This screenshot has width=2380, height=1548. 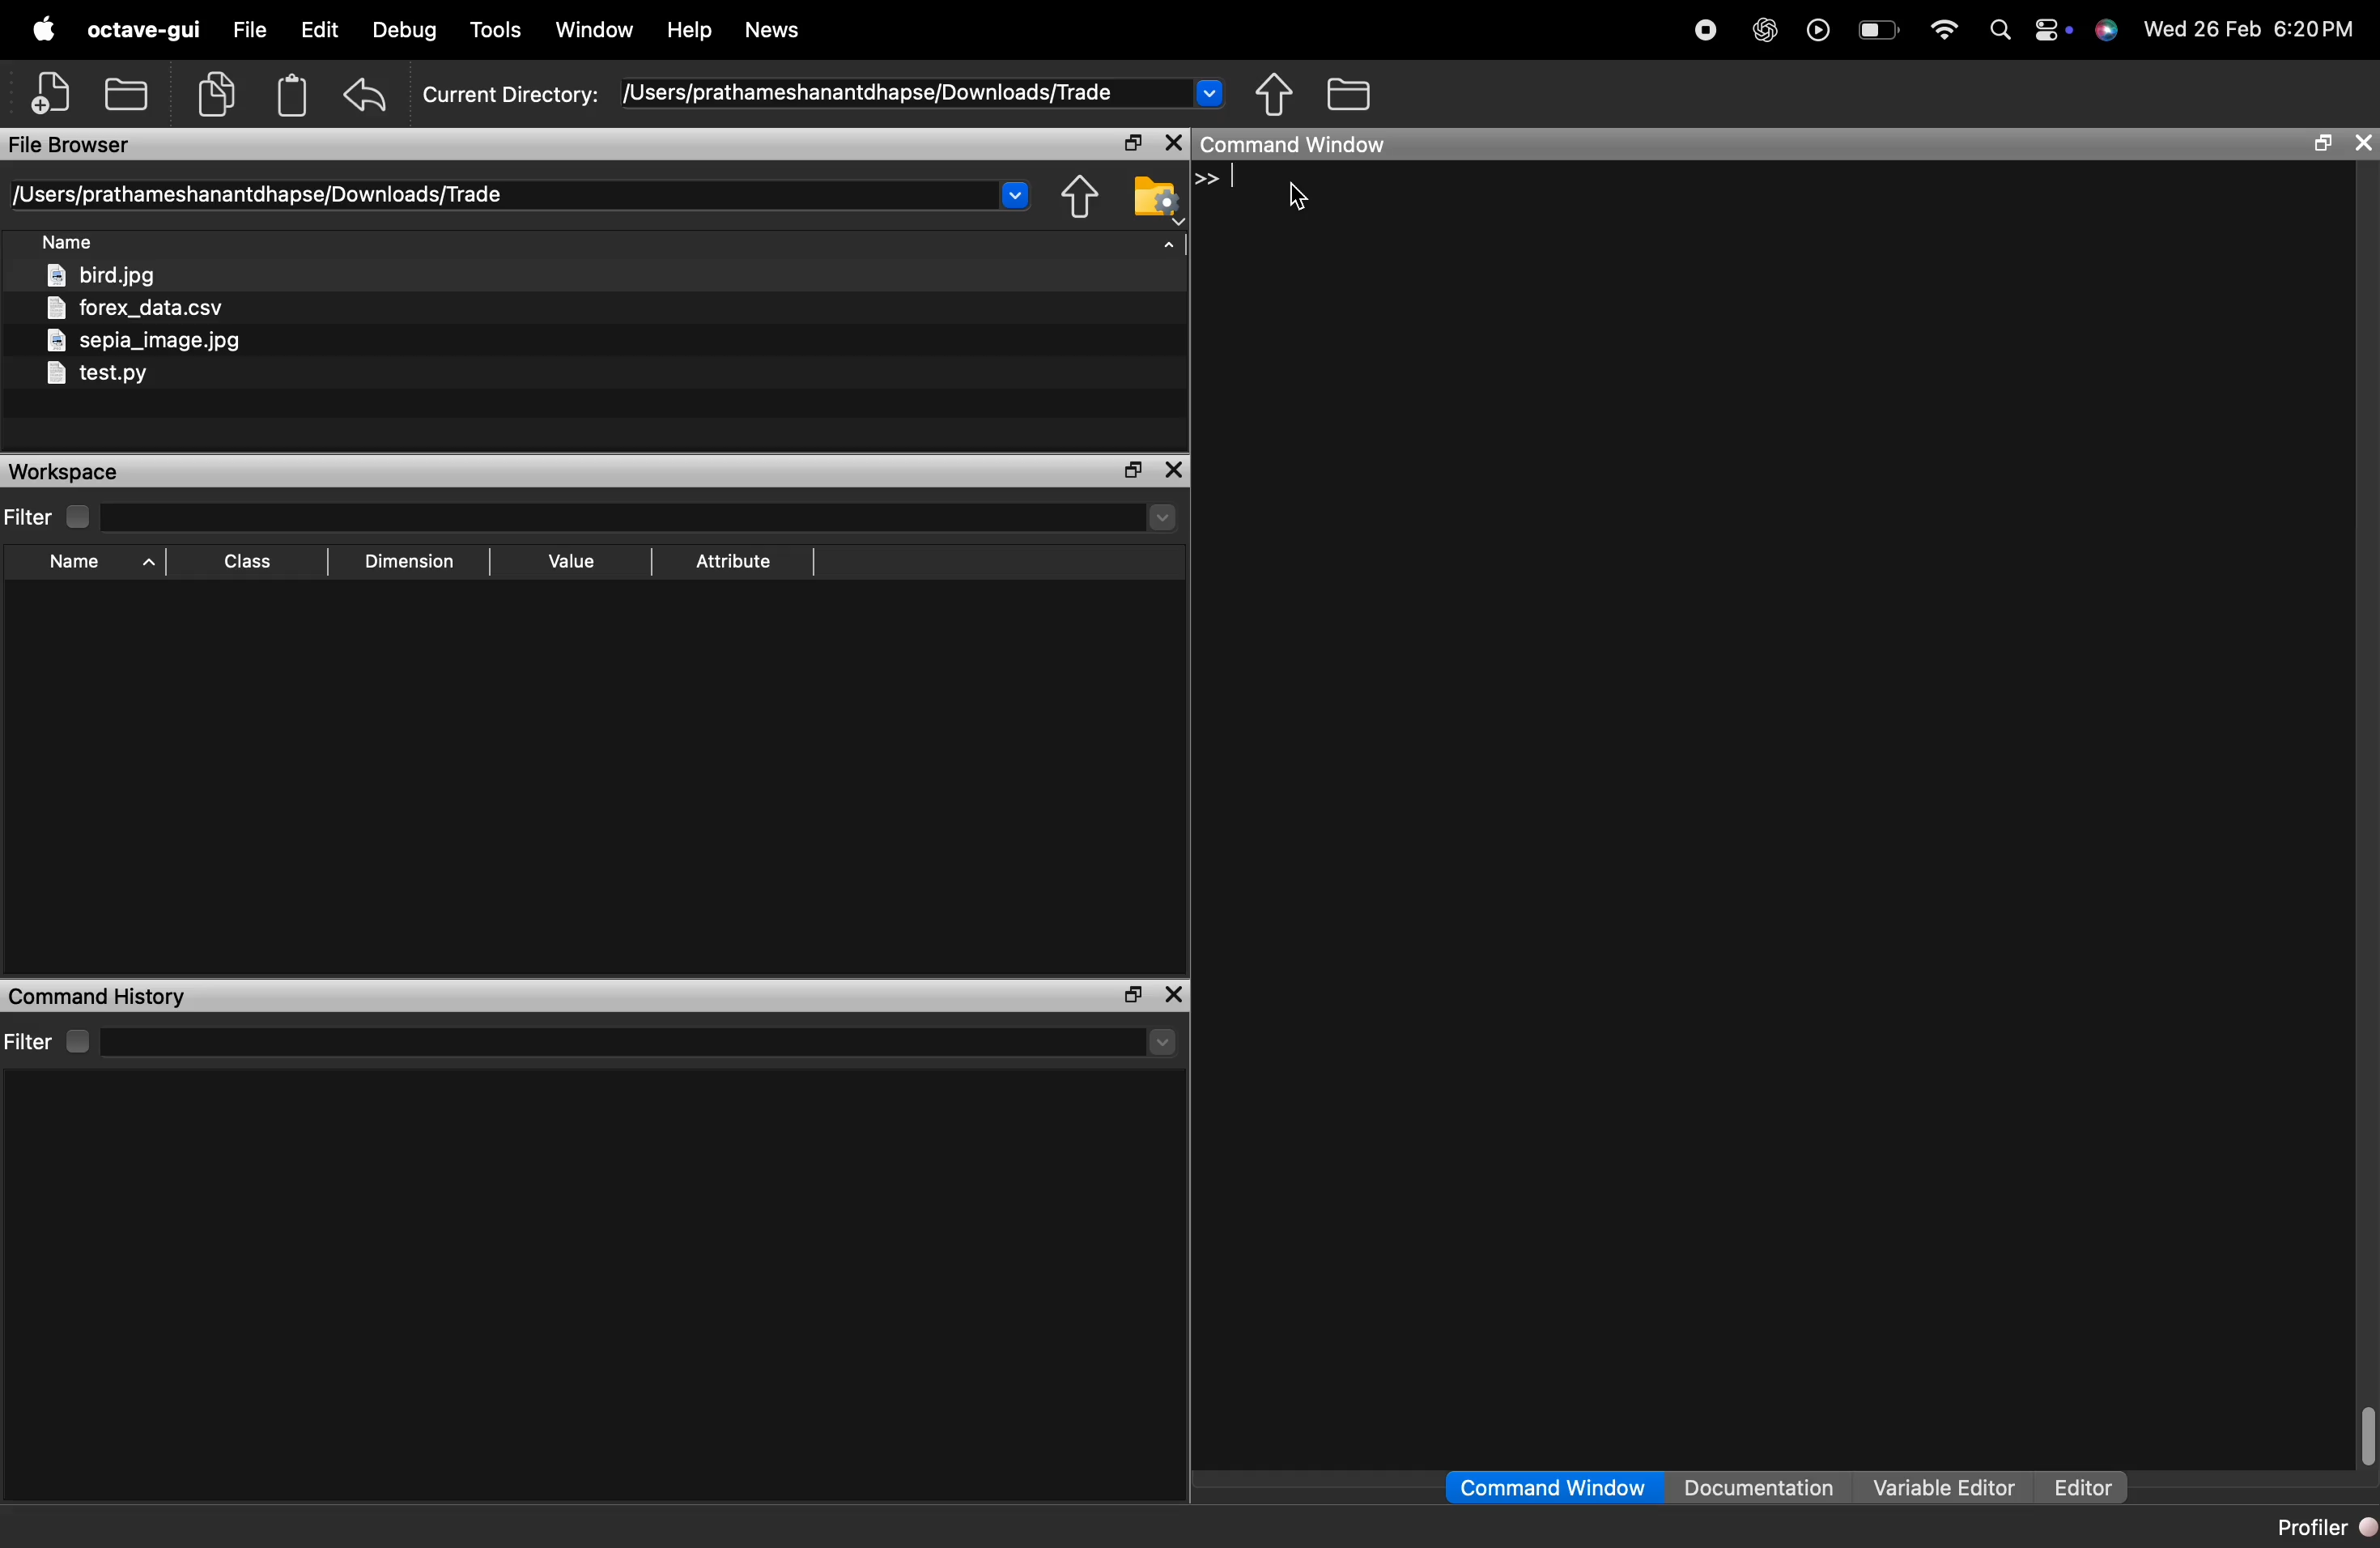 What do you see at coordinates (95, 375) in the screenshot?
I see `test.py` at bounding box center [95, 375].